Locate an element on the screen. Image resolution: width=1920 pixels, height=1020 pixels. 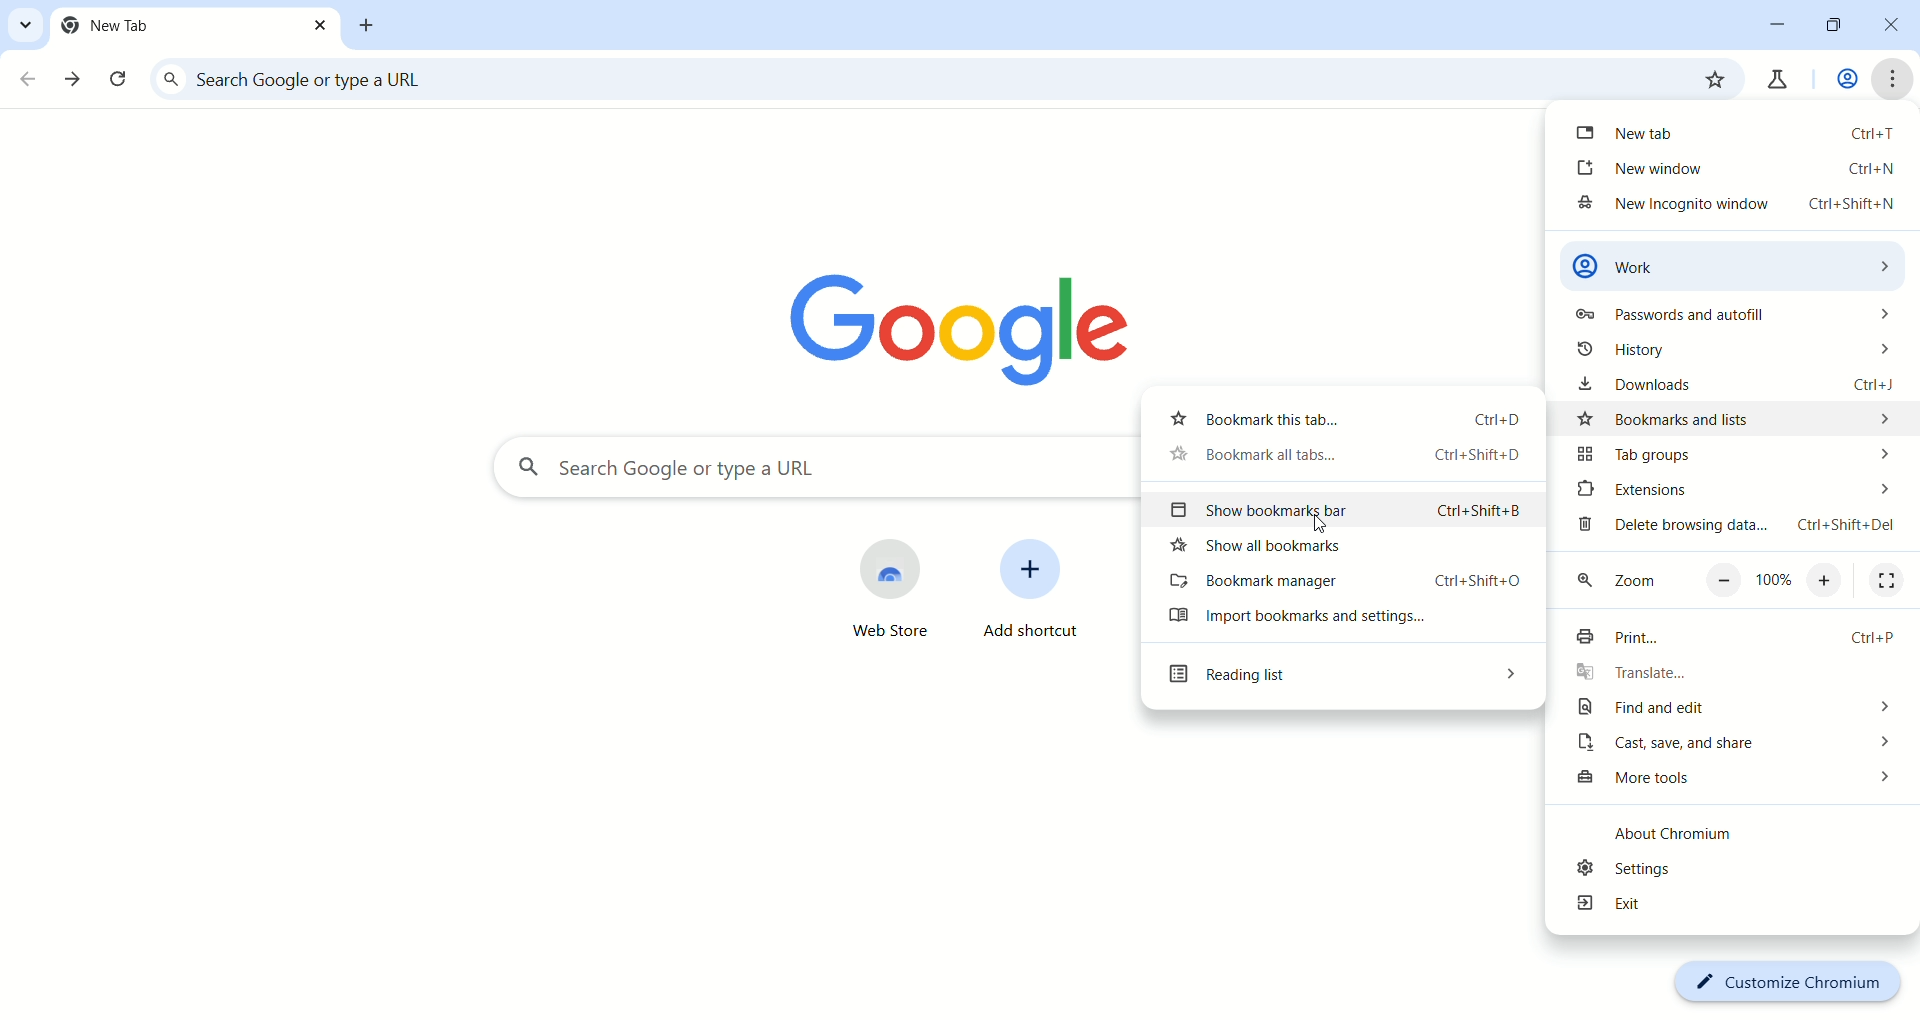
tab groups is located at coordinates (1729, 455).